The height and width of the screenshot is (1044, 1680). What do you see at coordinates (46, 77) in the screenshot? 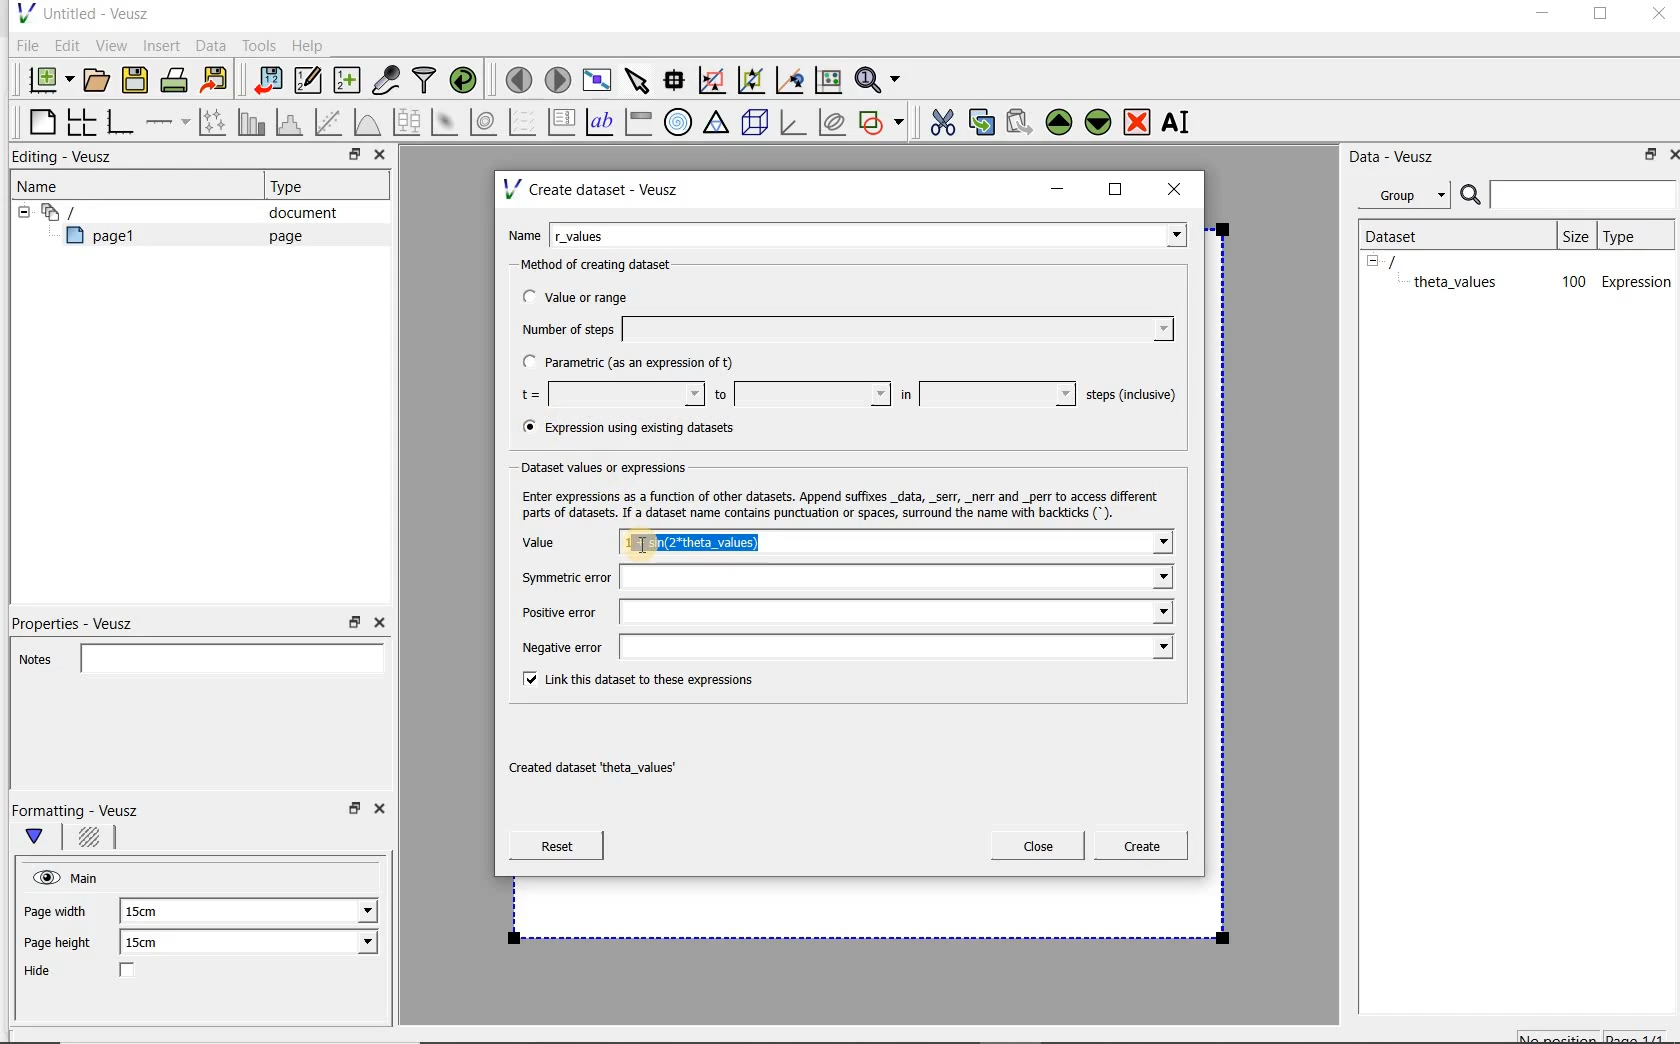
I see `new document` at bounding box center [46, 77].